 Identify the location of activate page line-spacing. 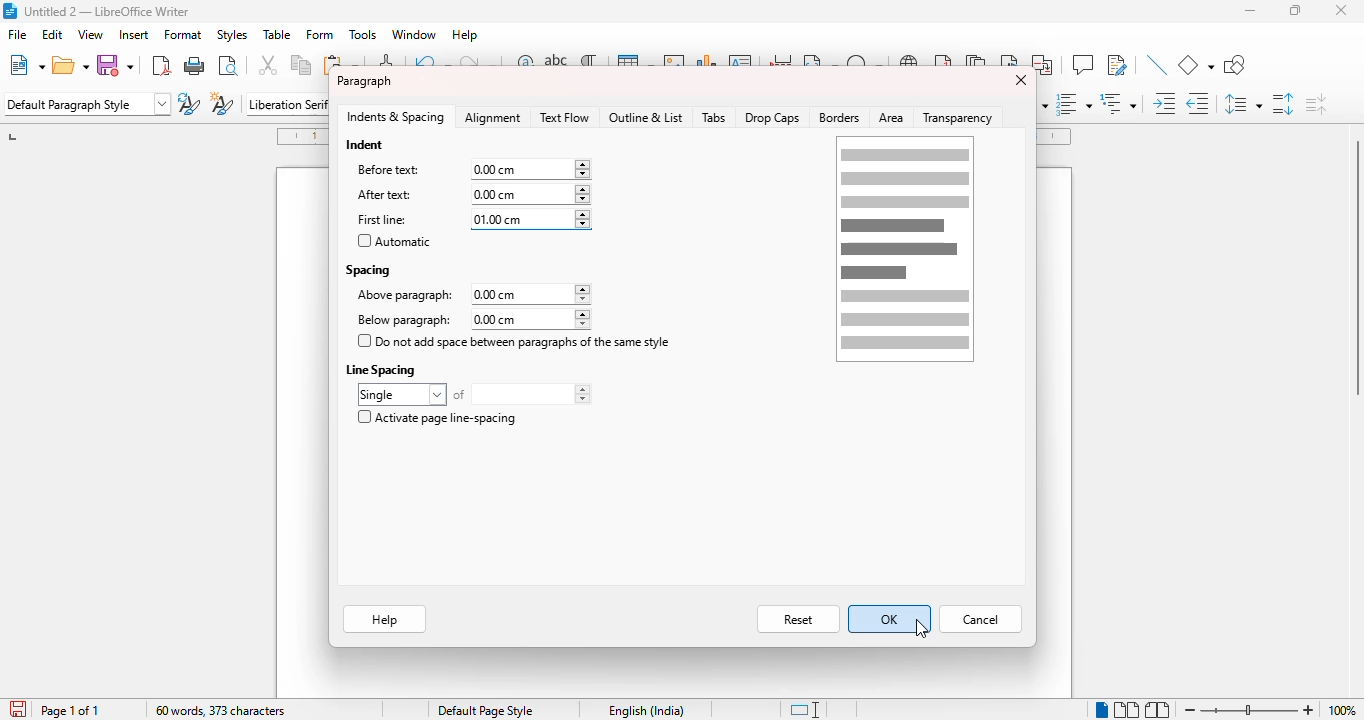
(436, 417).